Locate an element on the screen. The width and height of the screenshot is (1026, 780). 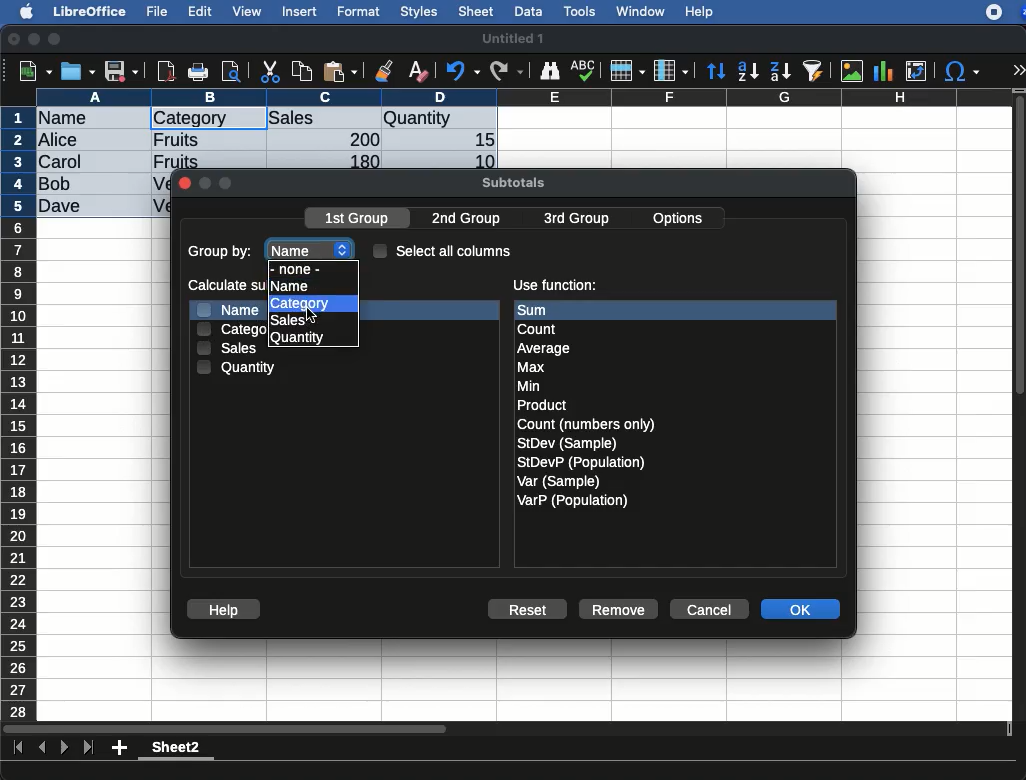
2nd group is located at coordinates (471, 219).